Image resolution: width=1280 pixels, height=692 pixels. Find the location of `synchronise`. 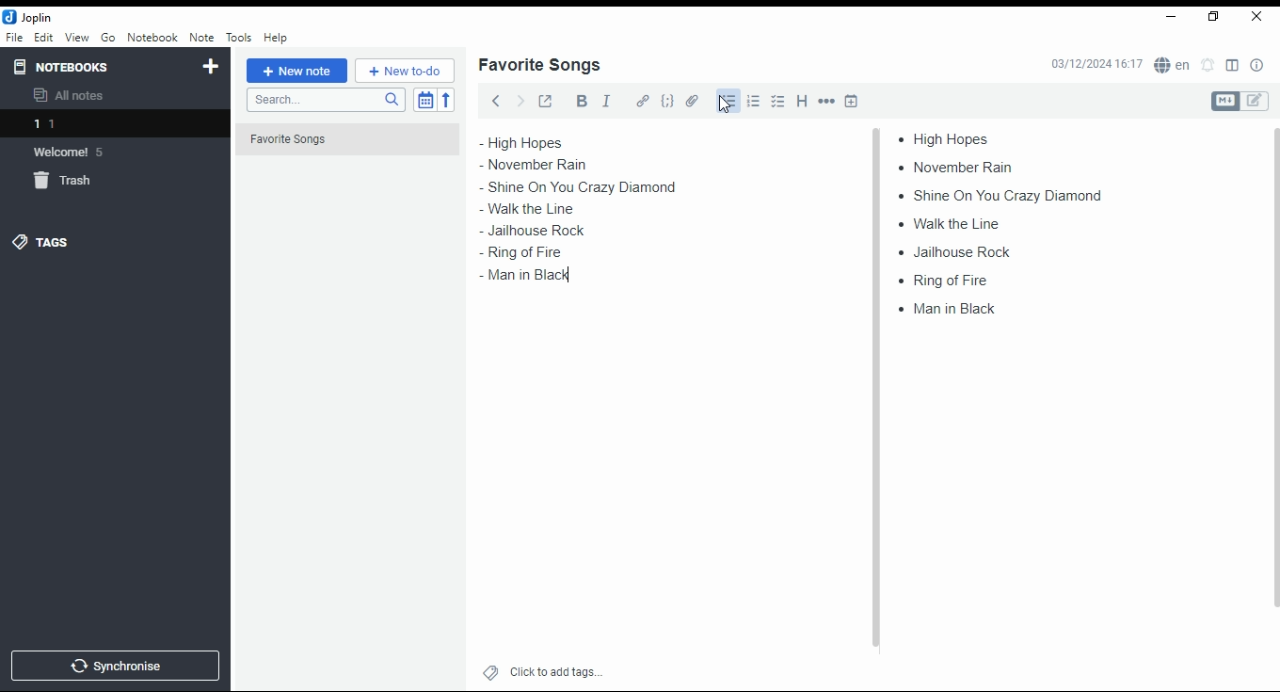

synchronise is located at coordinates (112, 665).